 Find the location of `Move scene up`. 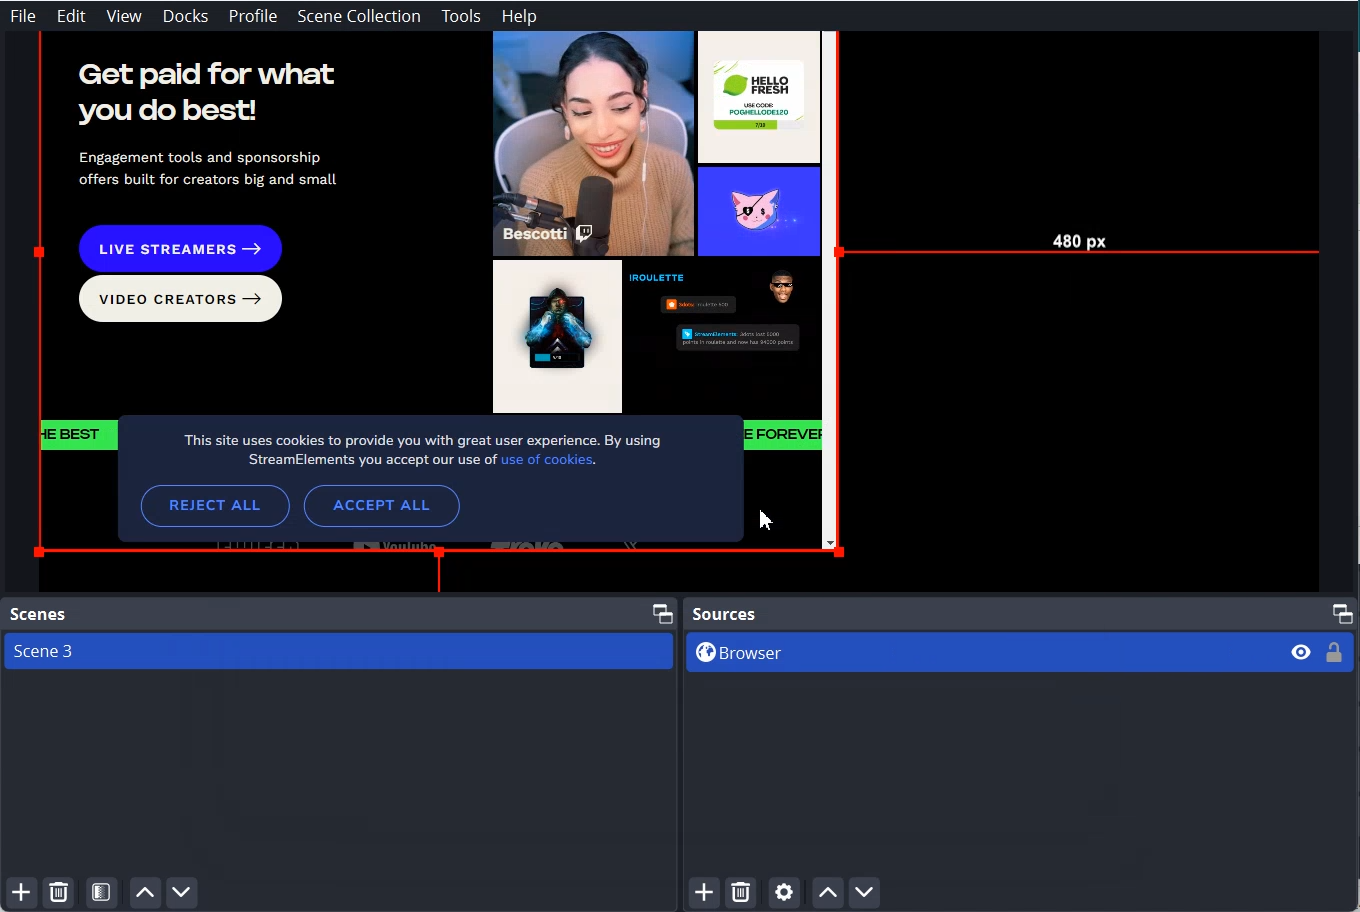

Move scene up is located at coordinates (144, 893).